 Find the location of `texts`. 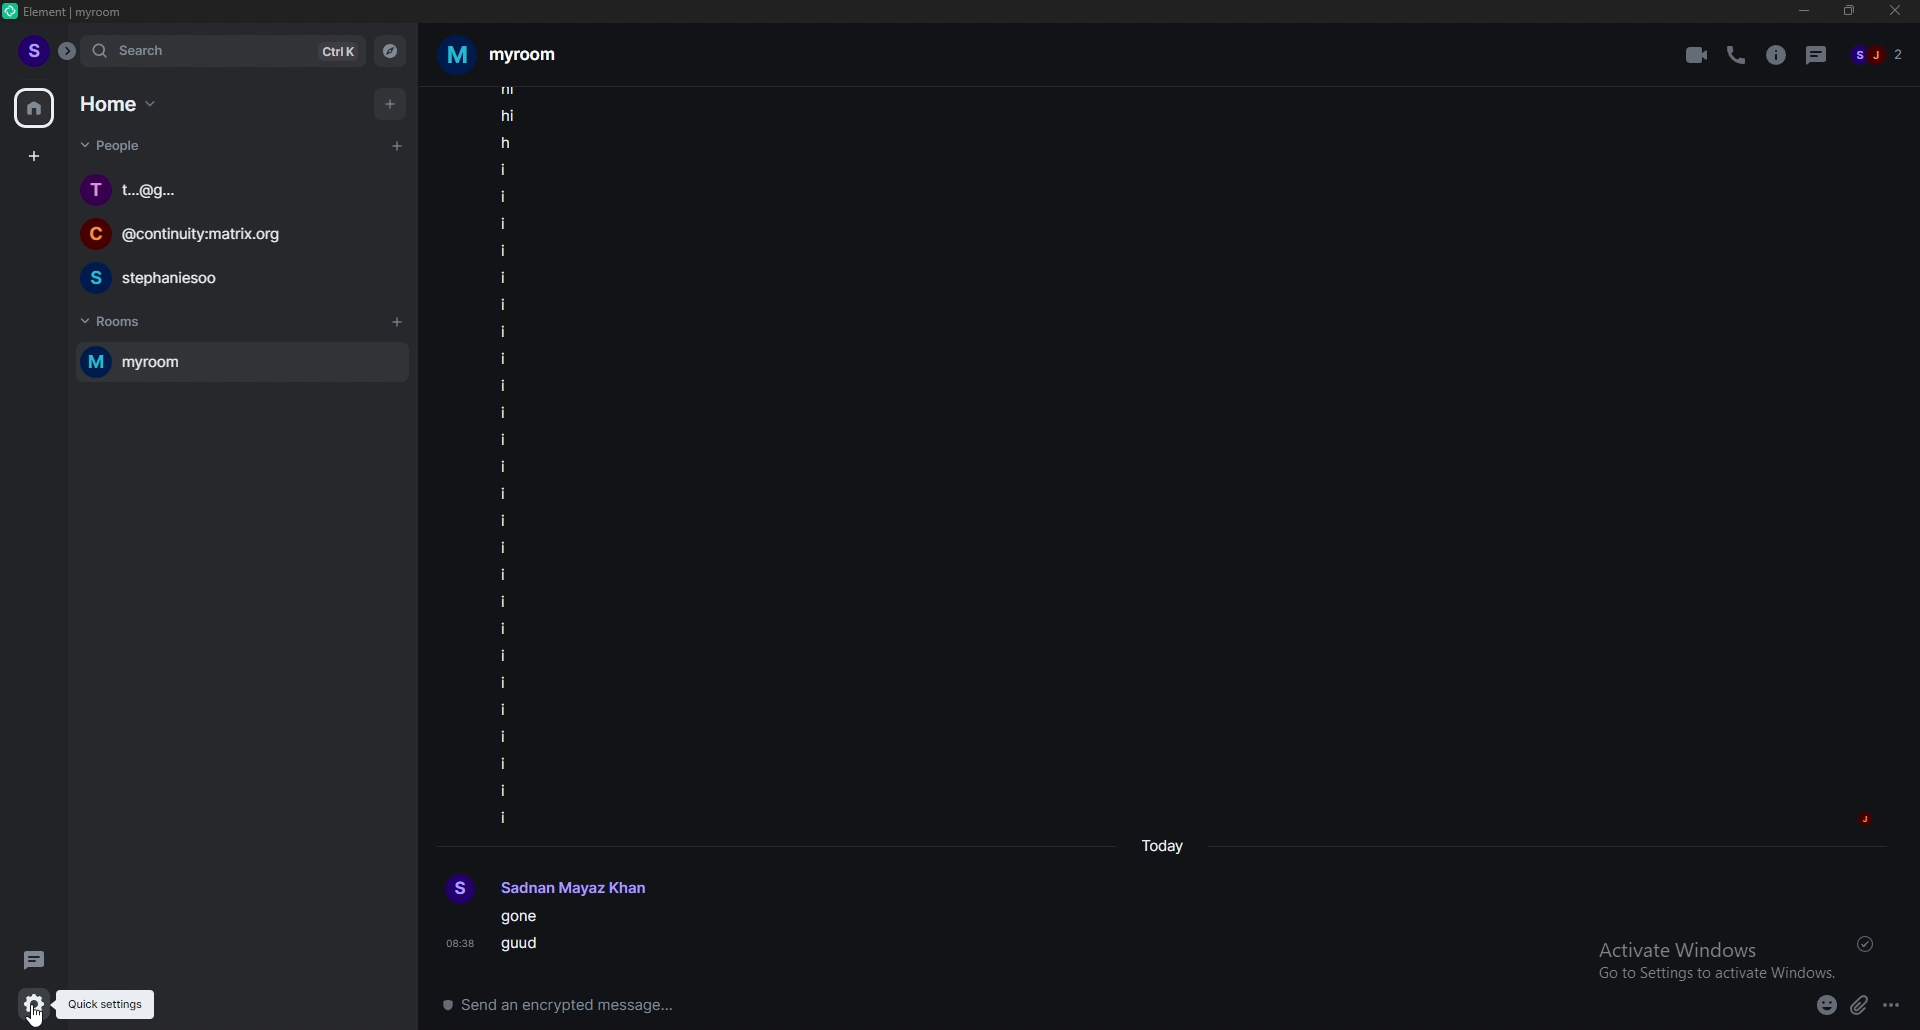

texts is located at coordinates (505, 455).